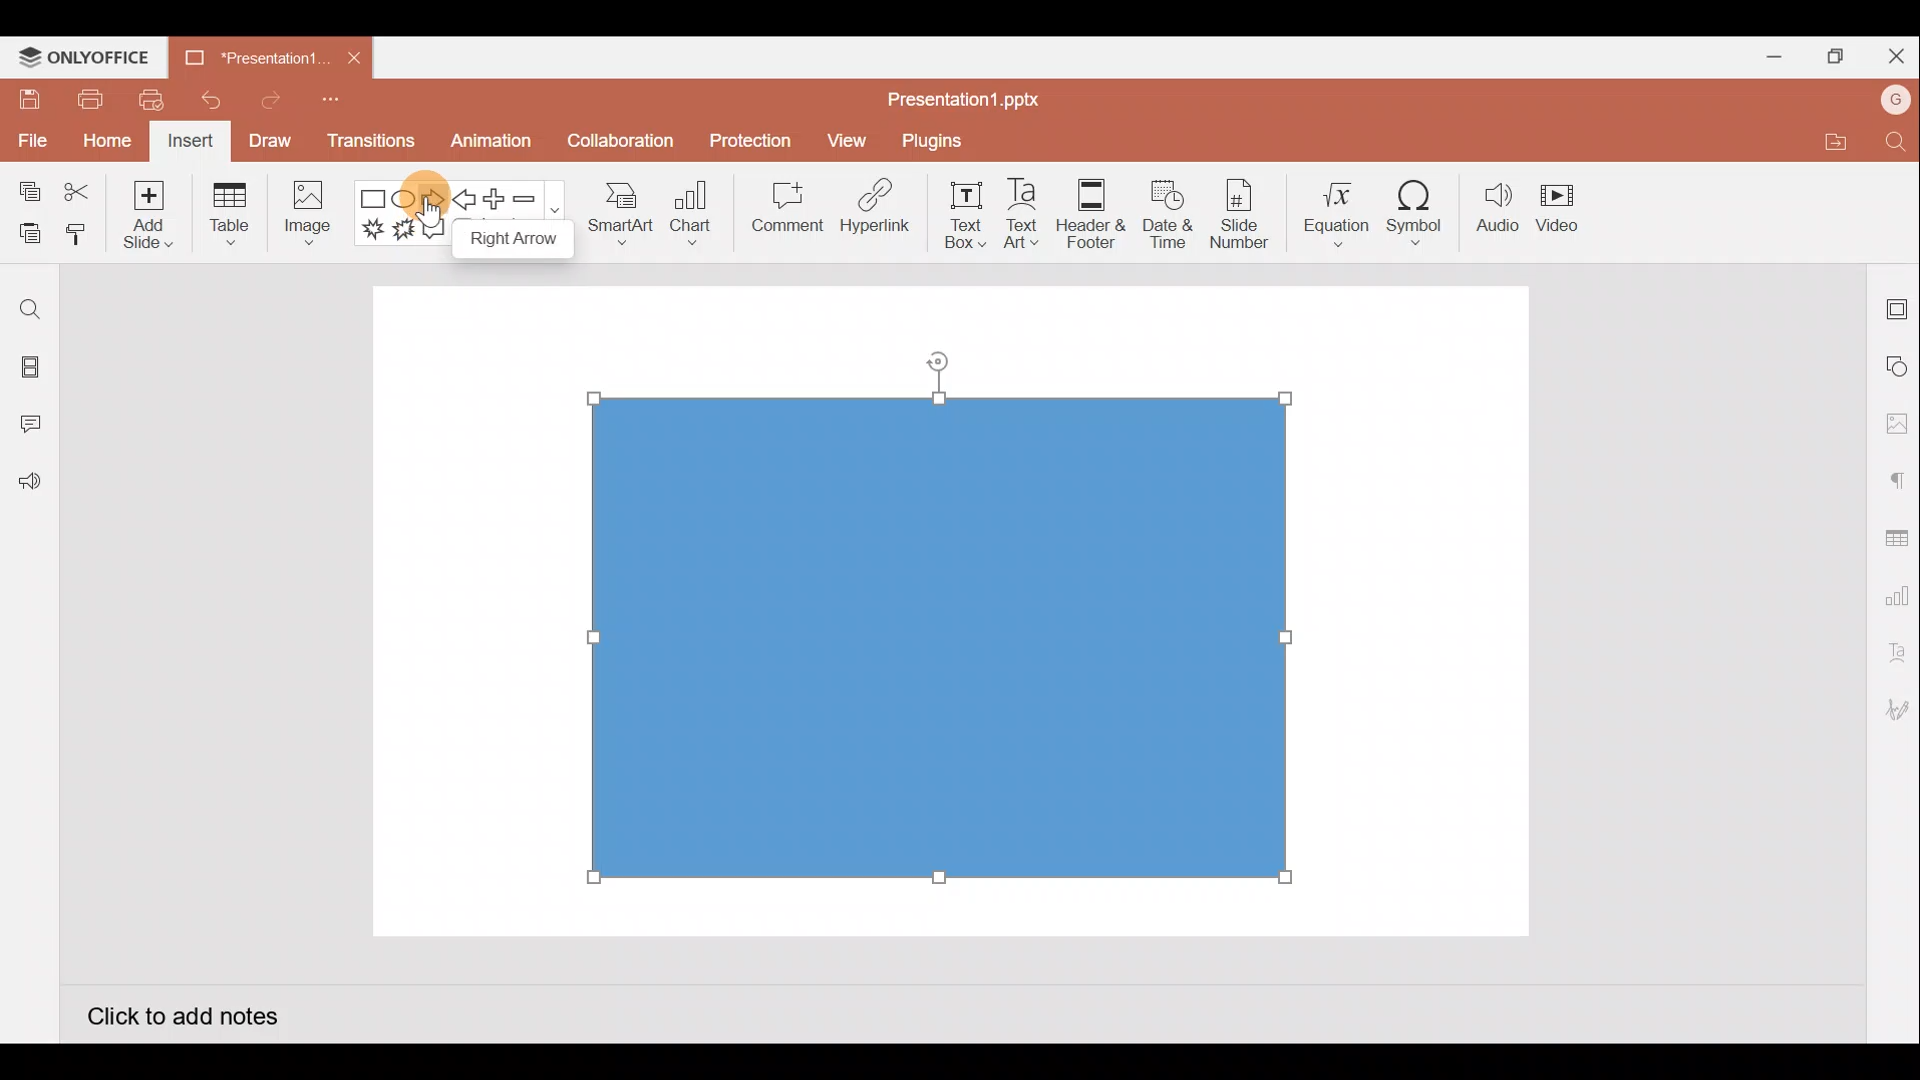 Image resolution: width=1920 pixels, height=1080 pixels. I want to click on Presentation1.pptx, so click(971, 96).